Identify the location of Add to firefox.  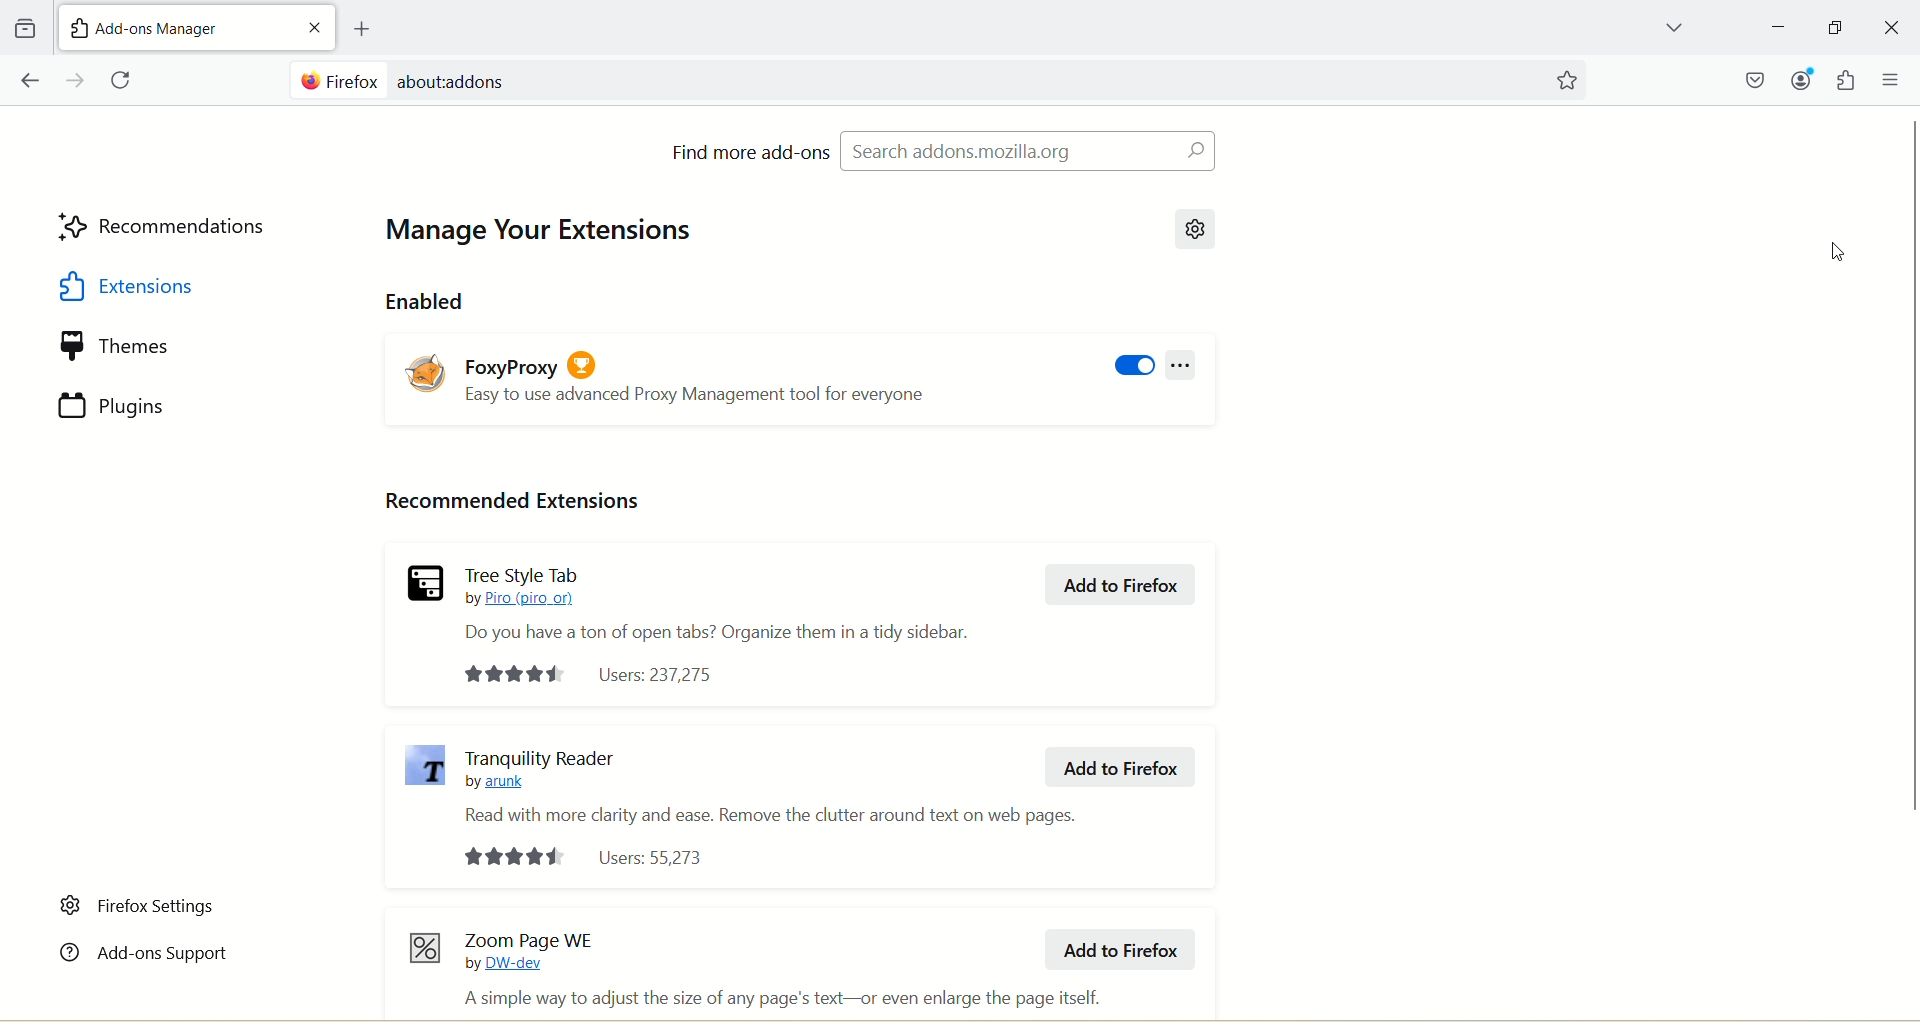
(1119, 768).